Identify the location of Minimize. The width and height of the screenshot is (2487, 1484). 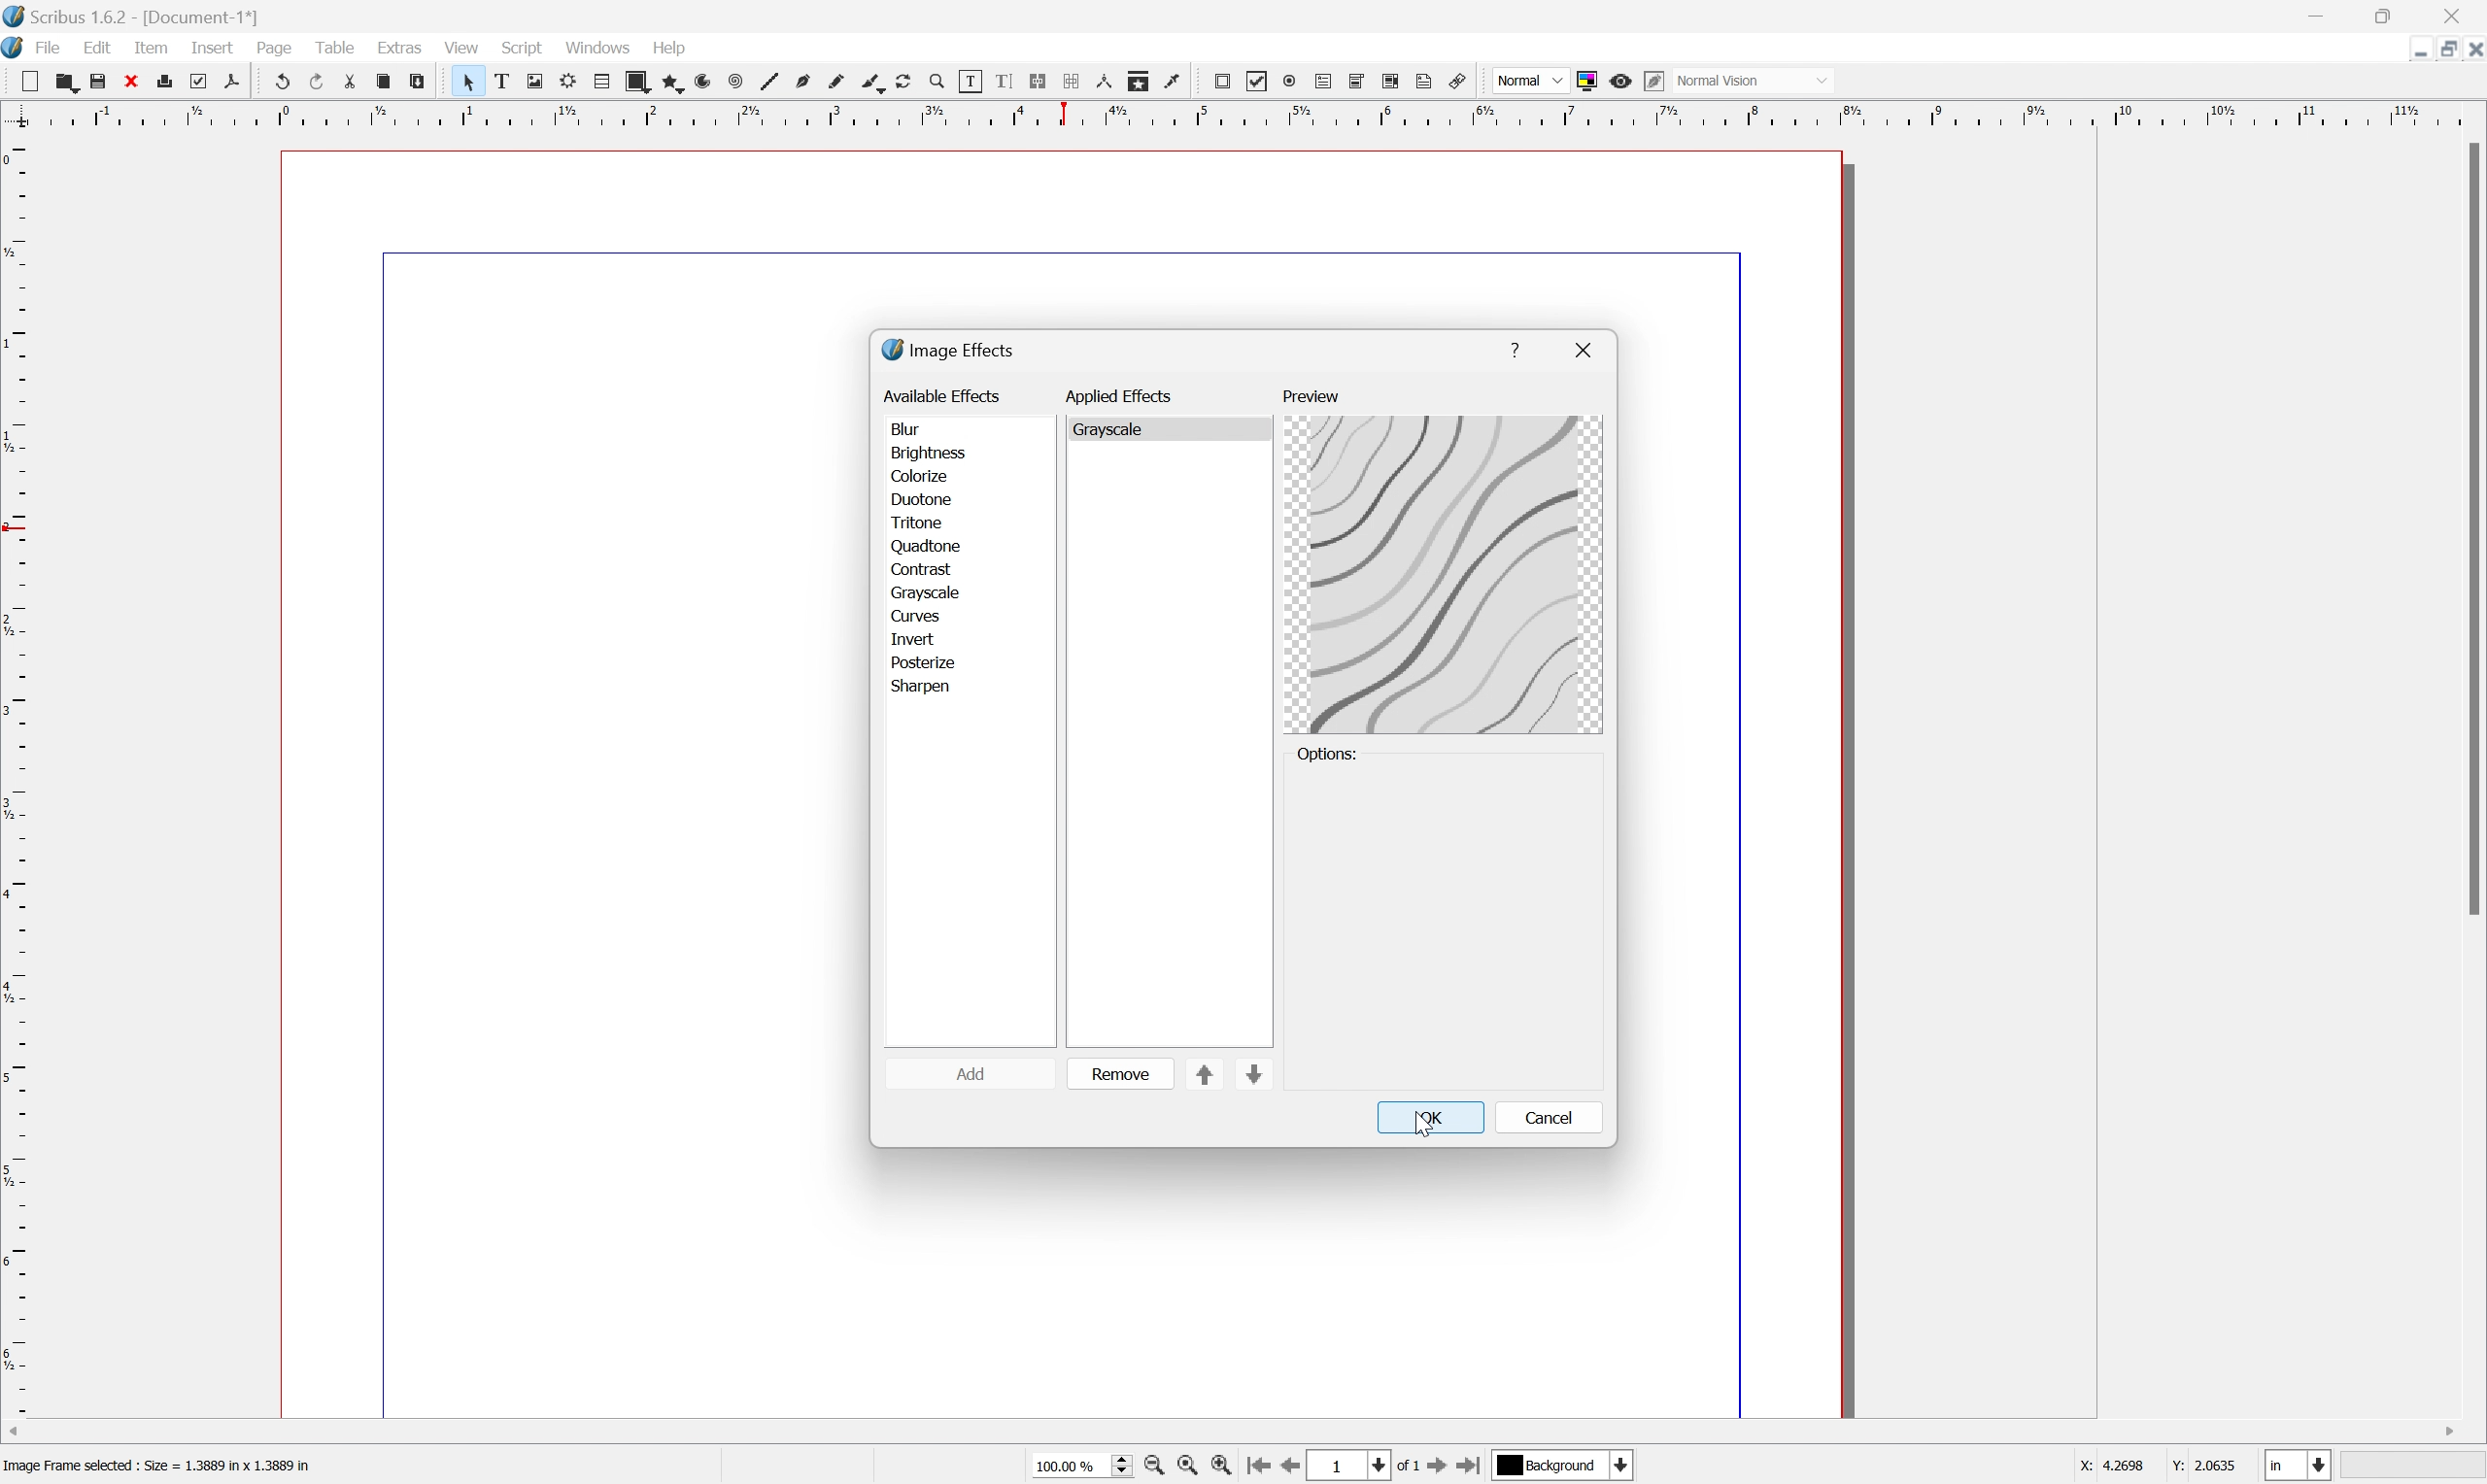
(2403, 49).